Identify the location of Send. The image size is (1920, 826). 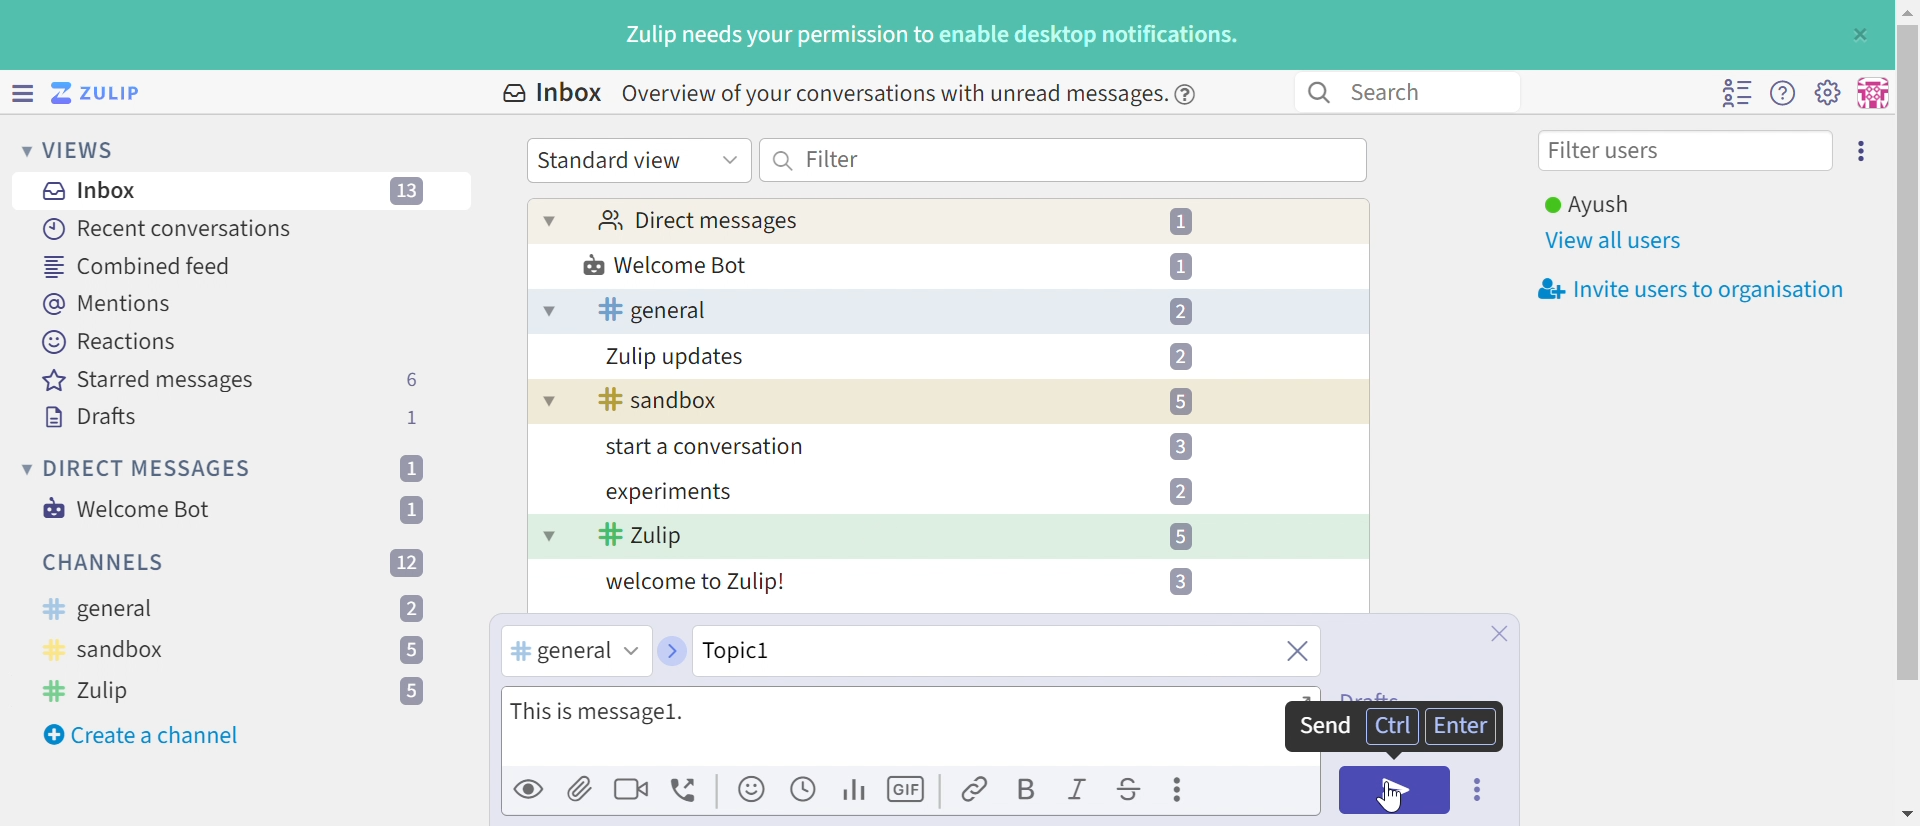
(1322, 726).